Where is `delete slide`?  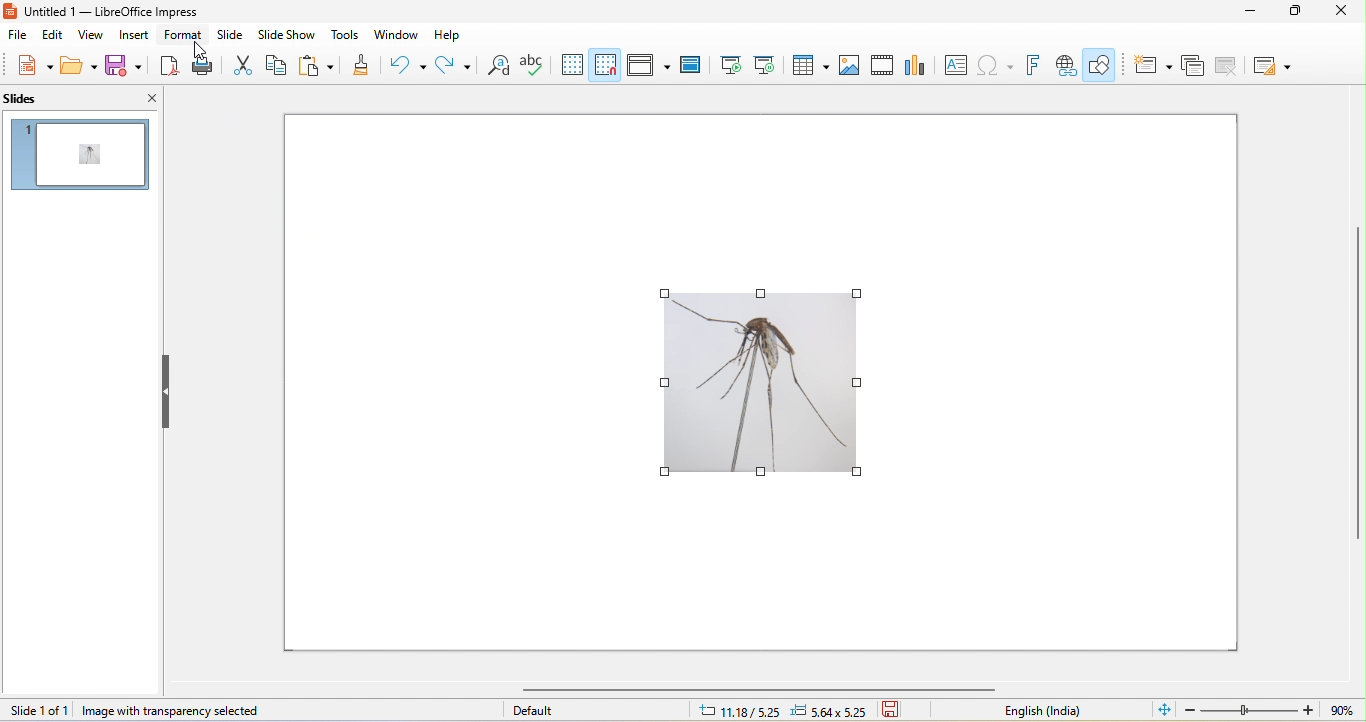 delete slide is located at coordinates (1228, 66).